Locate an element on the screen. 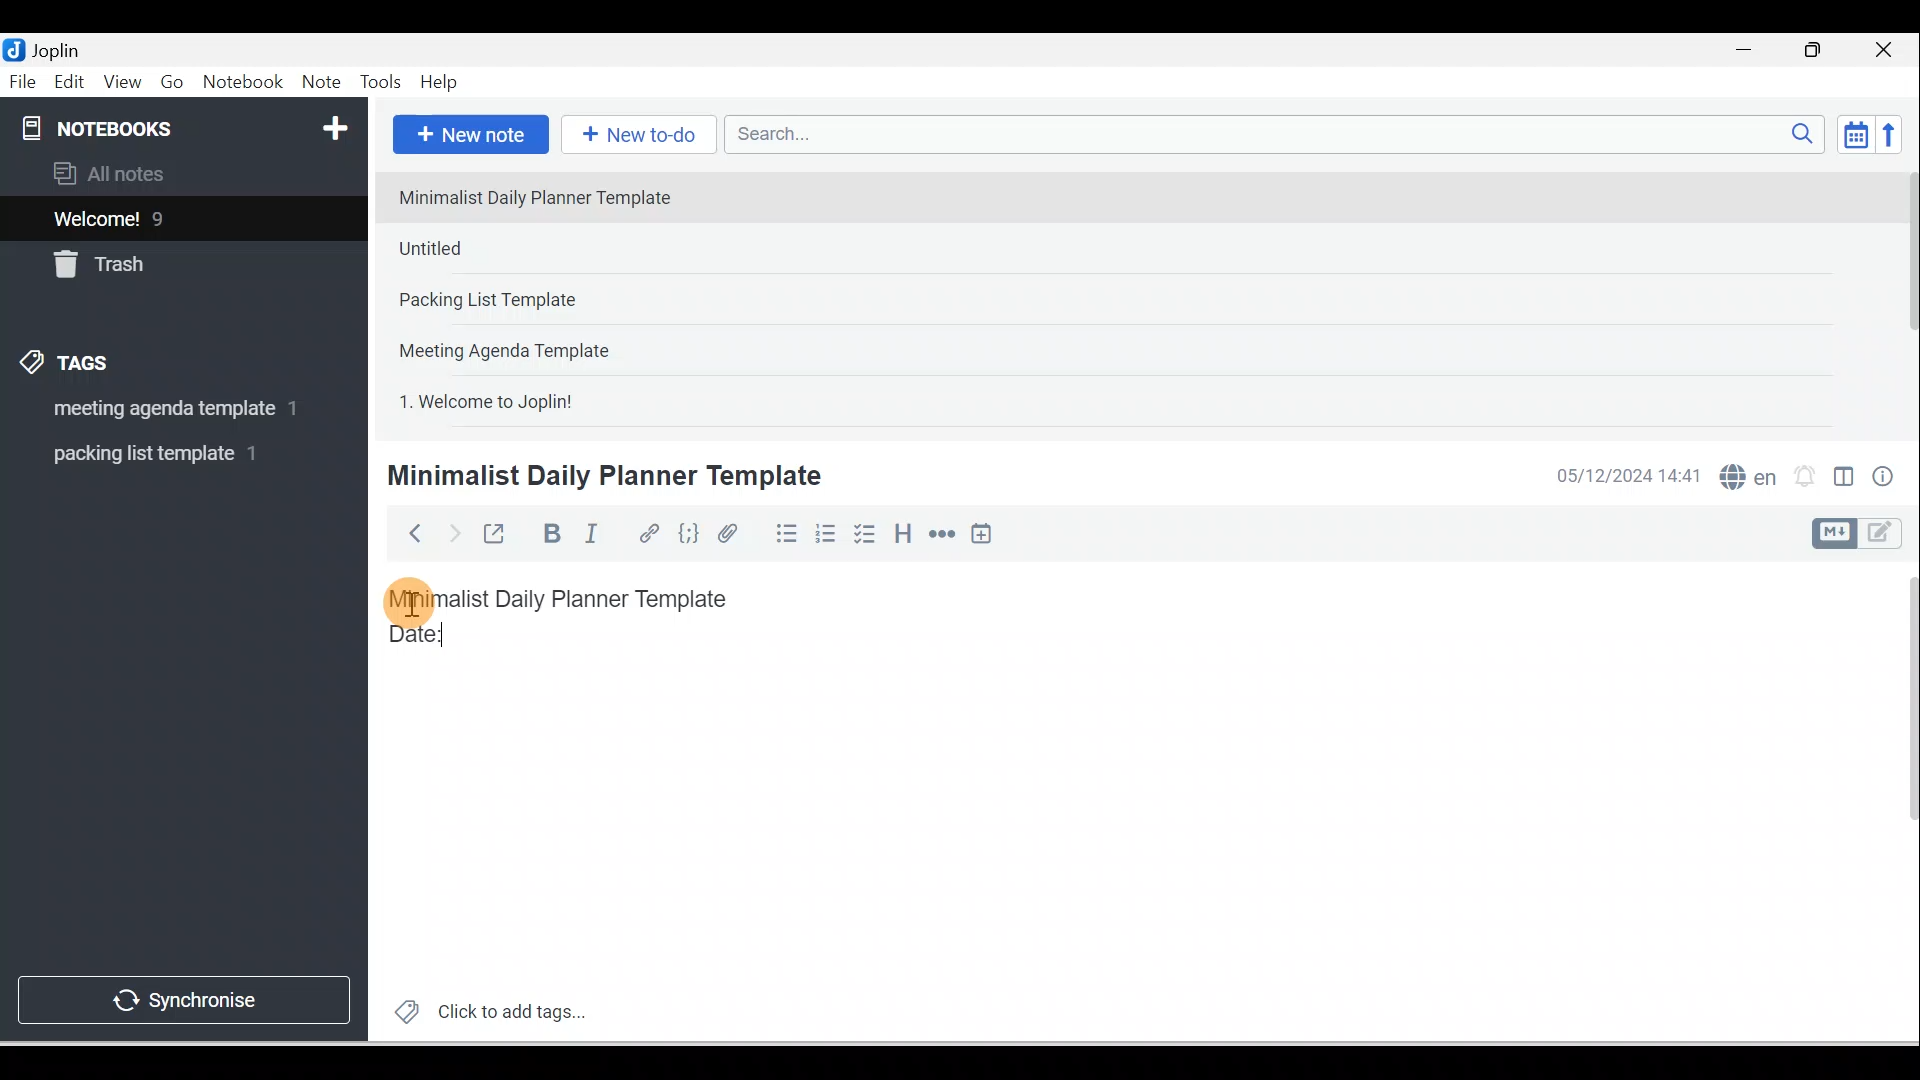  Checkbox is located at coordinates (863, 534).